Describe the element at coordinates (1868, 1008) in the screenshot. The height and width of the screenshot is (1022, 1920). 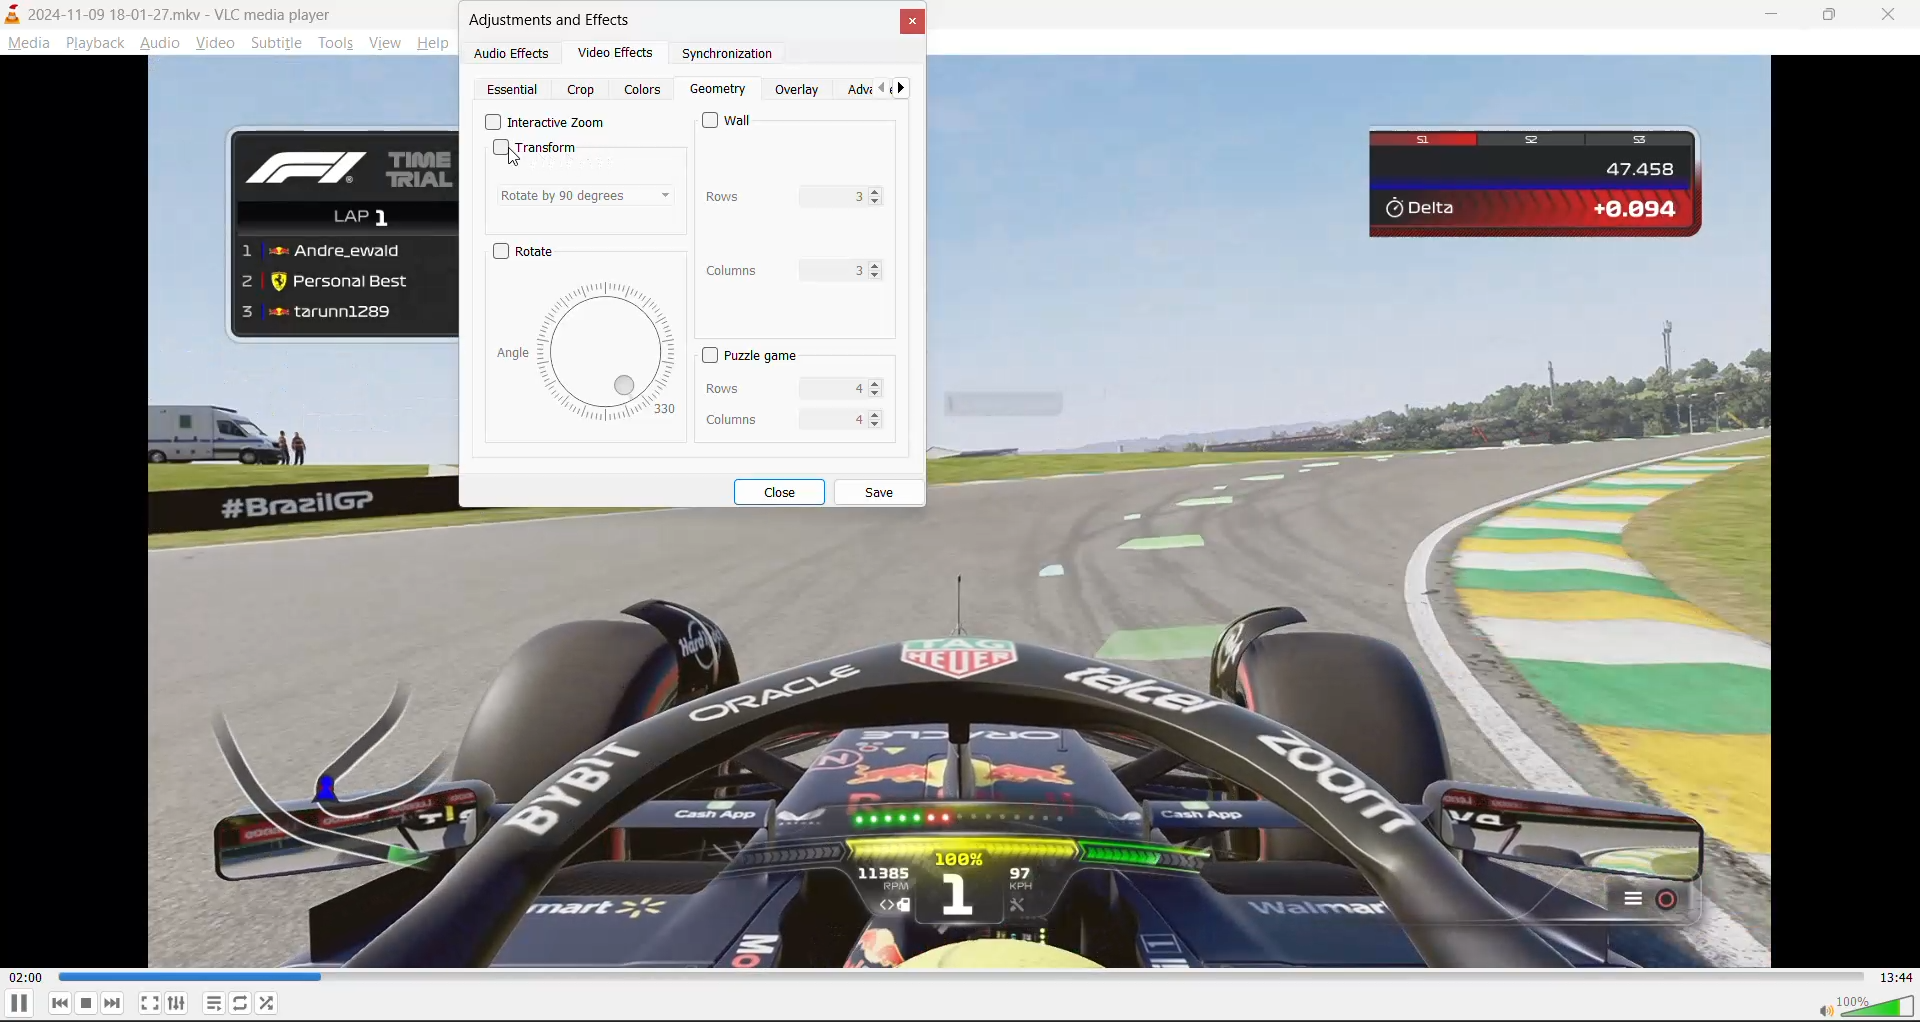
I see `volume` at that location.